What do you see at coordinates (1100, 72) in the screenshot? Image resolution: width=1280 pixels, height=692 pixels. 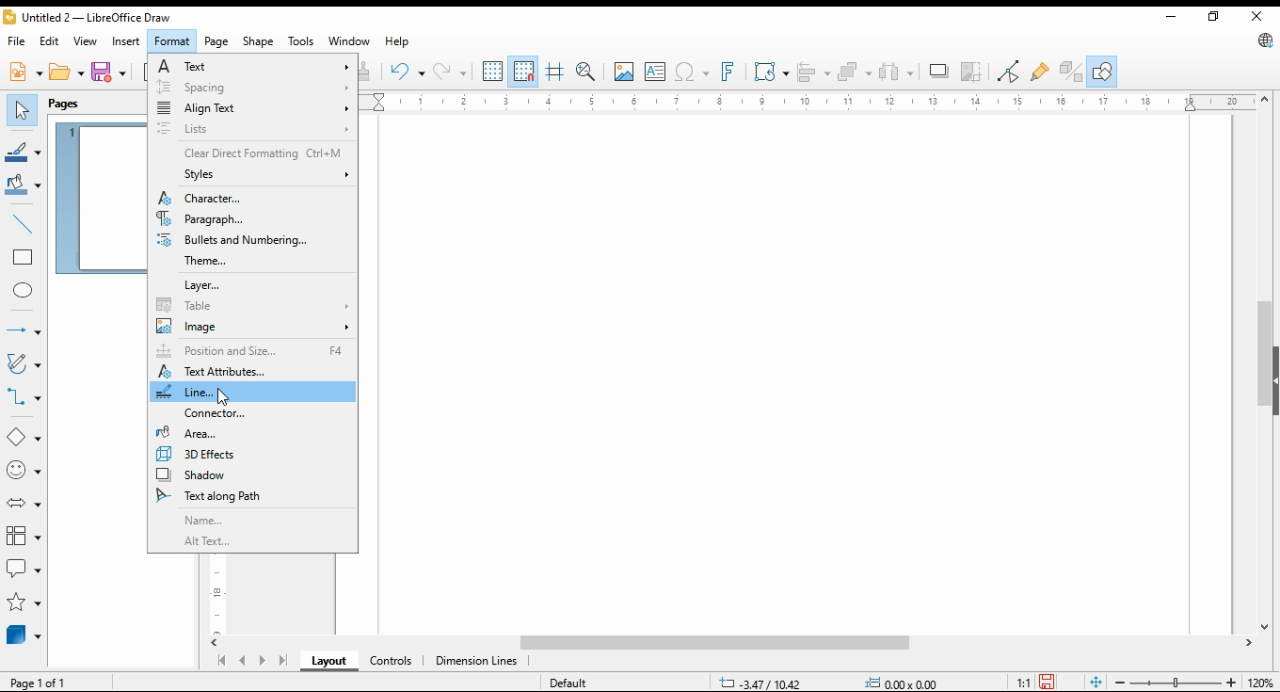 I see `show draw functions` at bounding box center [1100, 72].